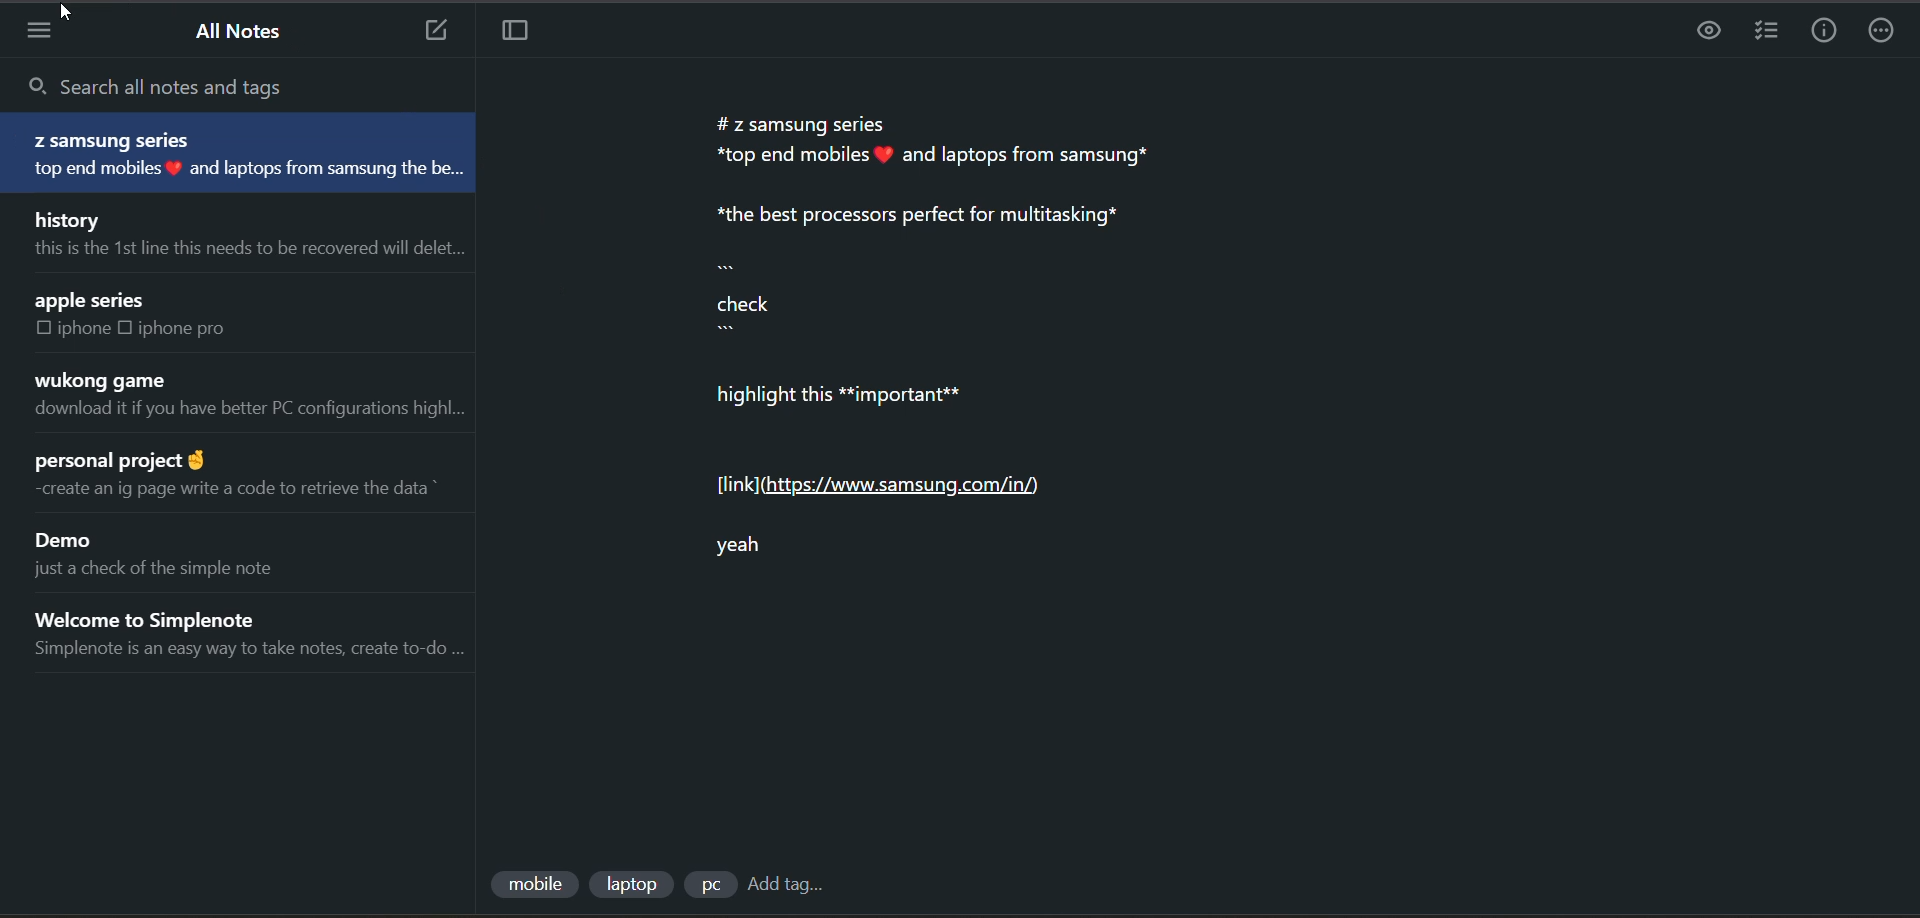 This screenshot has height=918, width=1920. Describe the element at coordinates (1824, 35) in the screenshot. I see `info` at that location.